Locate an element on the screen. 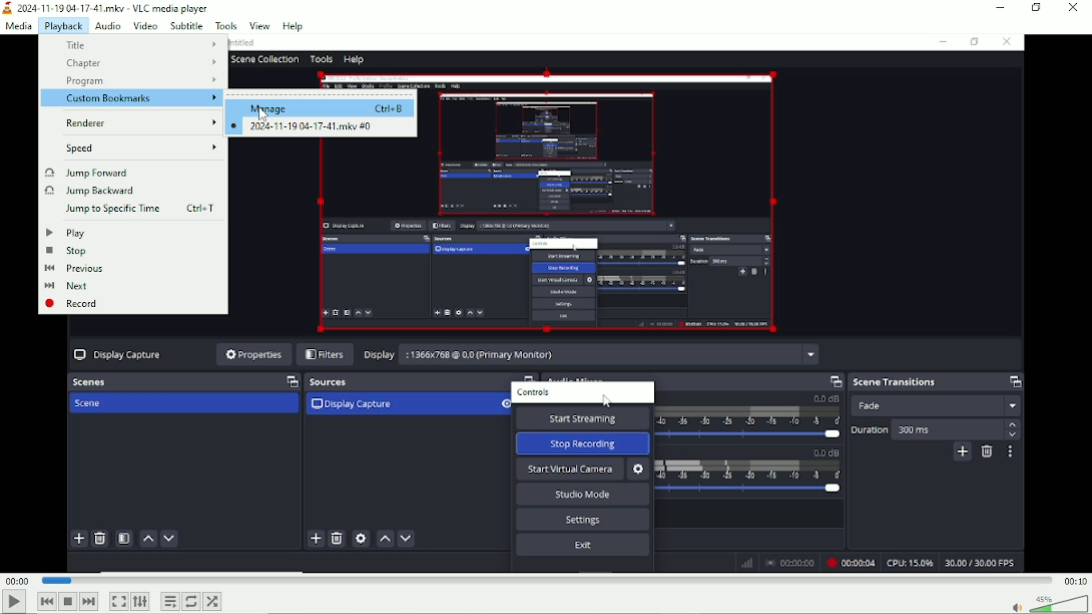 The image size is (1092, 614). Play duration is located at coordinates (545, 579).